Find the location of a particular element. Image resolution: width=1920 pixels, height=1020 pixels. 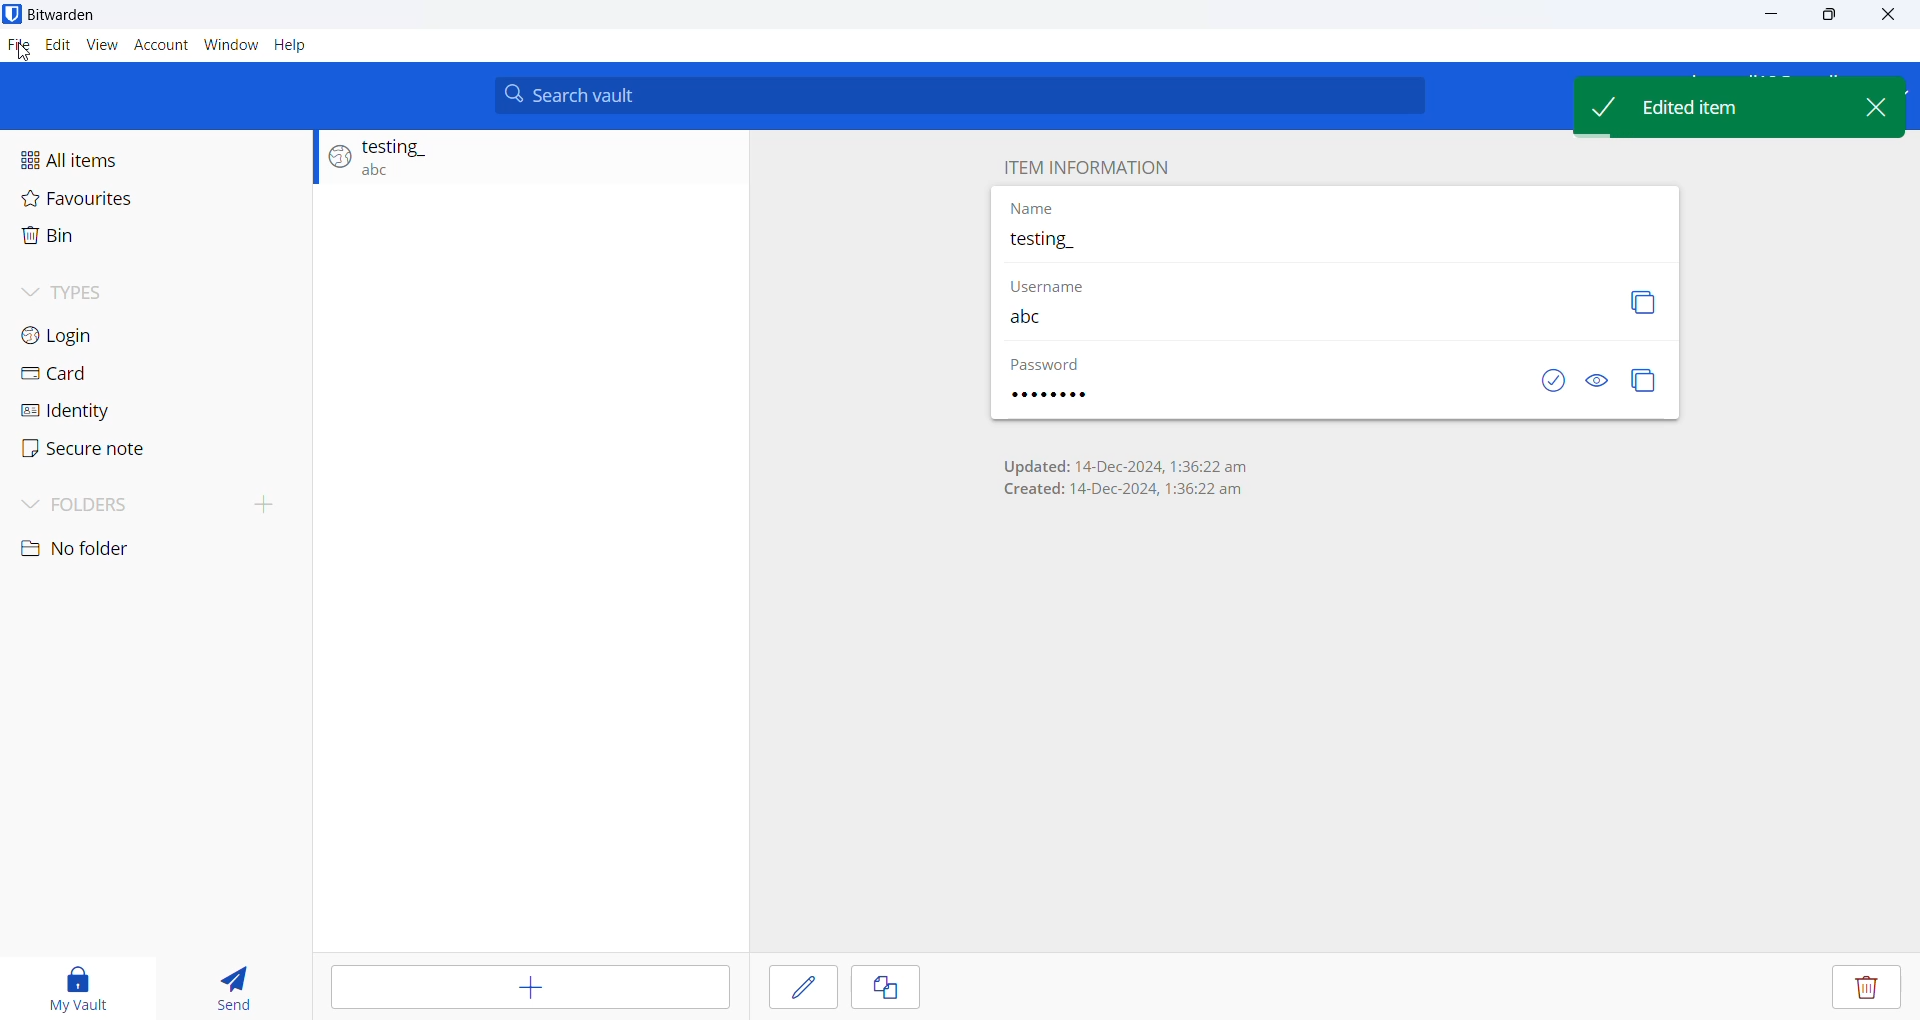

maximise is located at coordinates (1831, 19).